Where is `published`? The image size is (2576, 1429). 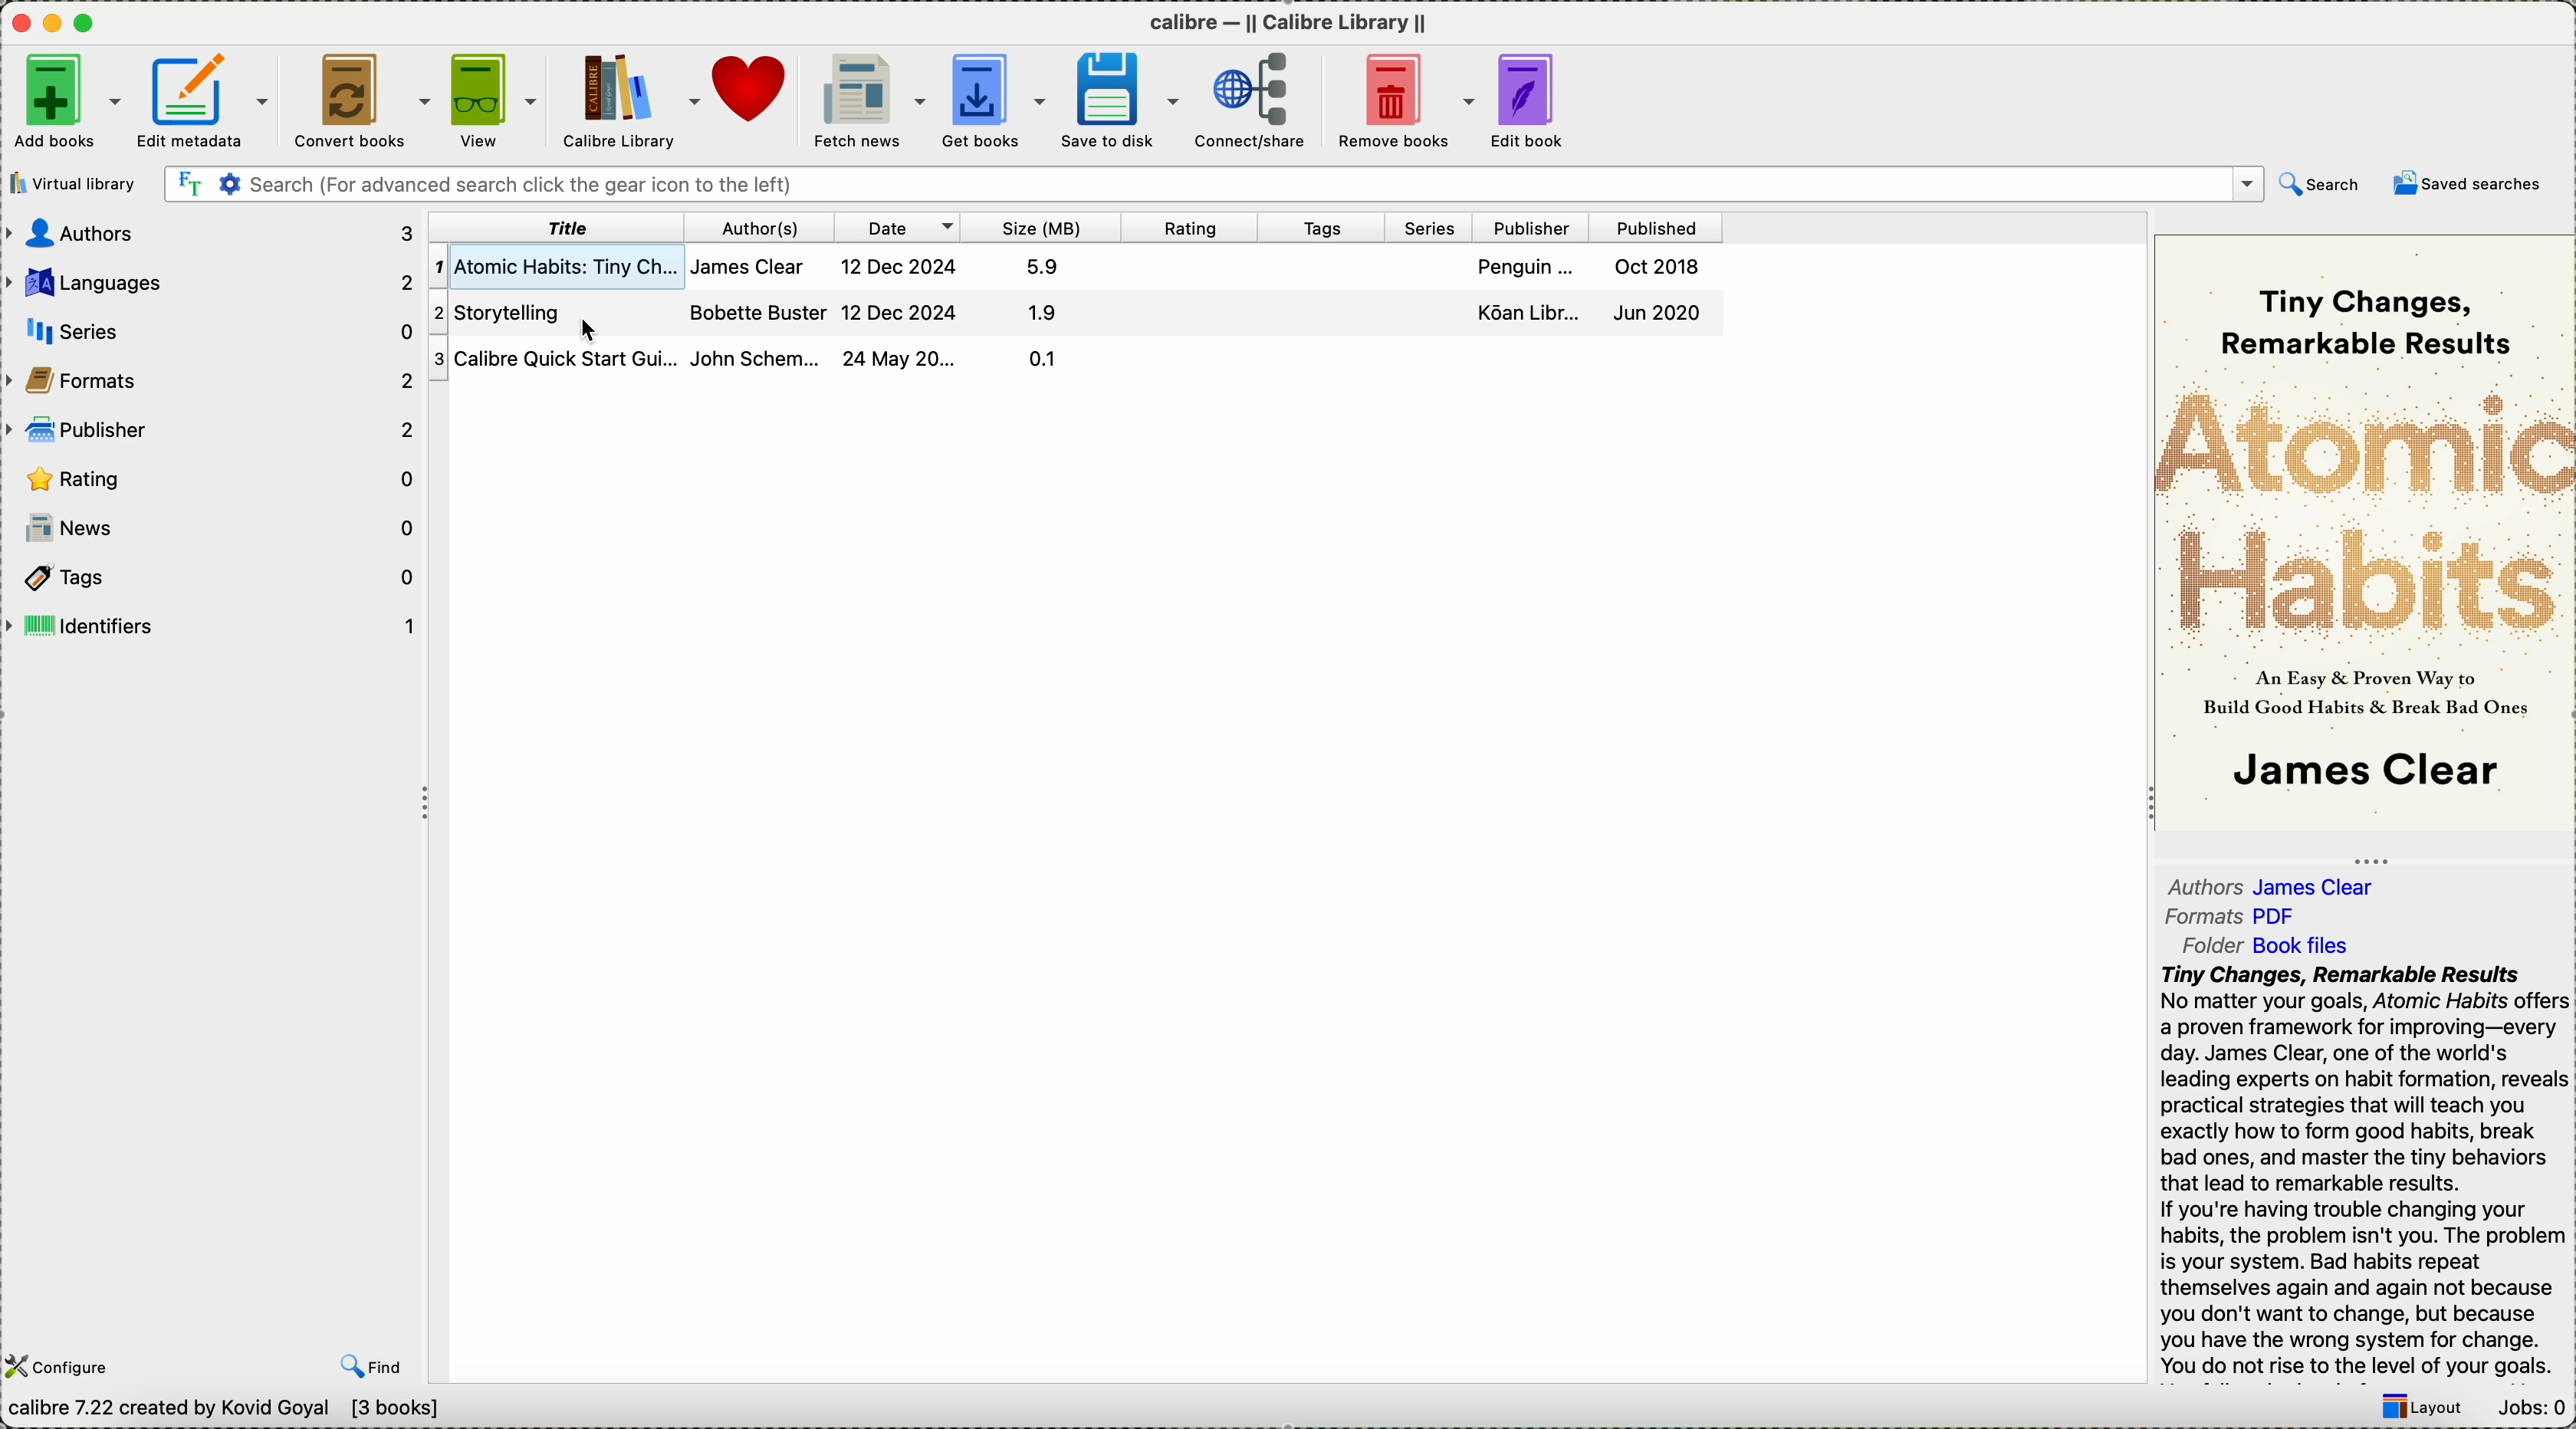 published is located at coordinates (1653, 230).